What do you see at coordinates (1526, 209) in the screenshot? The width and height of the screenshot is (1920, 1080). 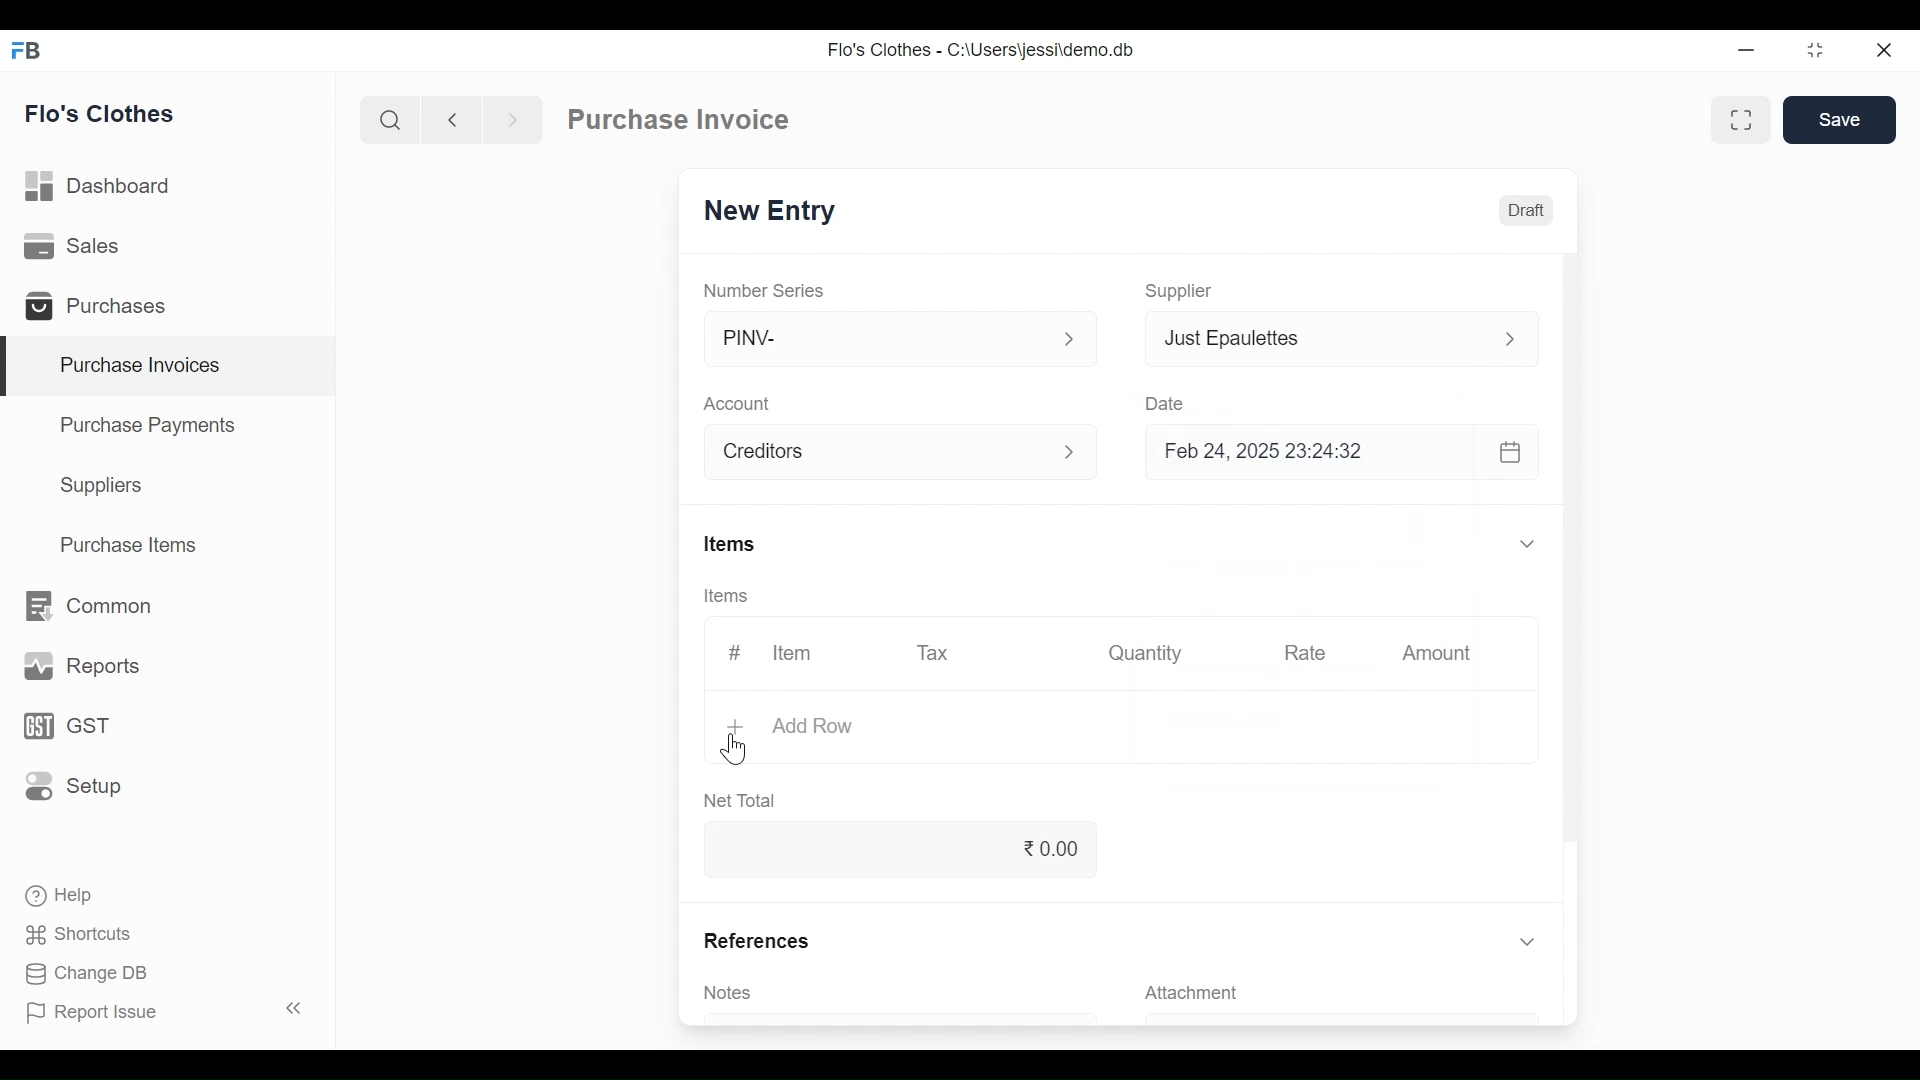 I see `Draft` at bounding box center [1526, 209].